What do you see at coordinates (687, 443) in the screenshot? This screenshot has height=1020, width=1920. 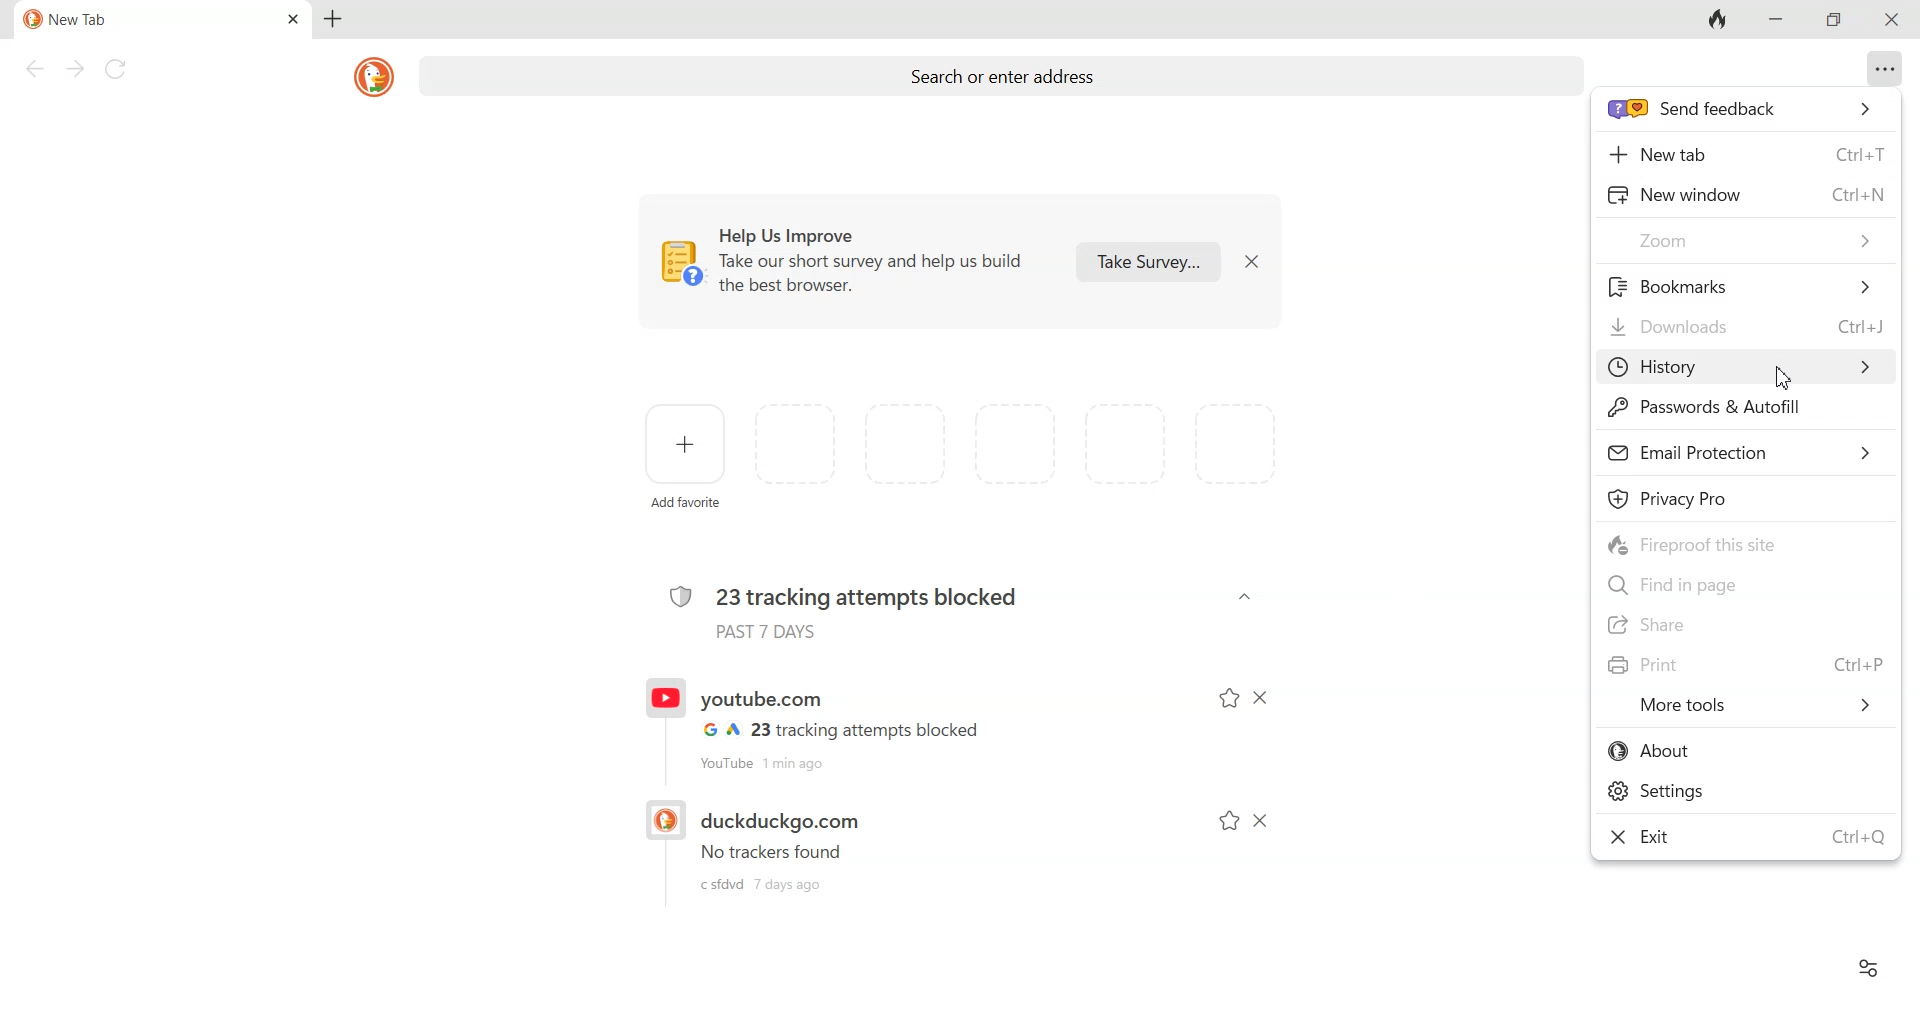 I see `Add favorite` at bounding box center [687, 443].